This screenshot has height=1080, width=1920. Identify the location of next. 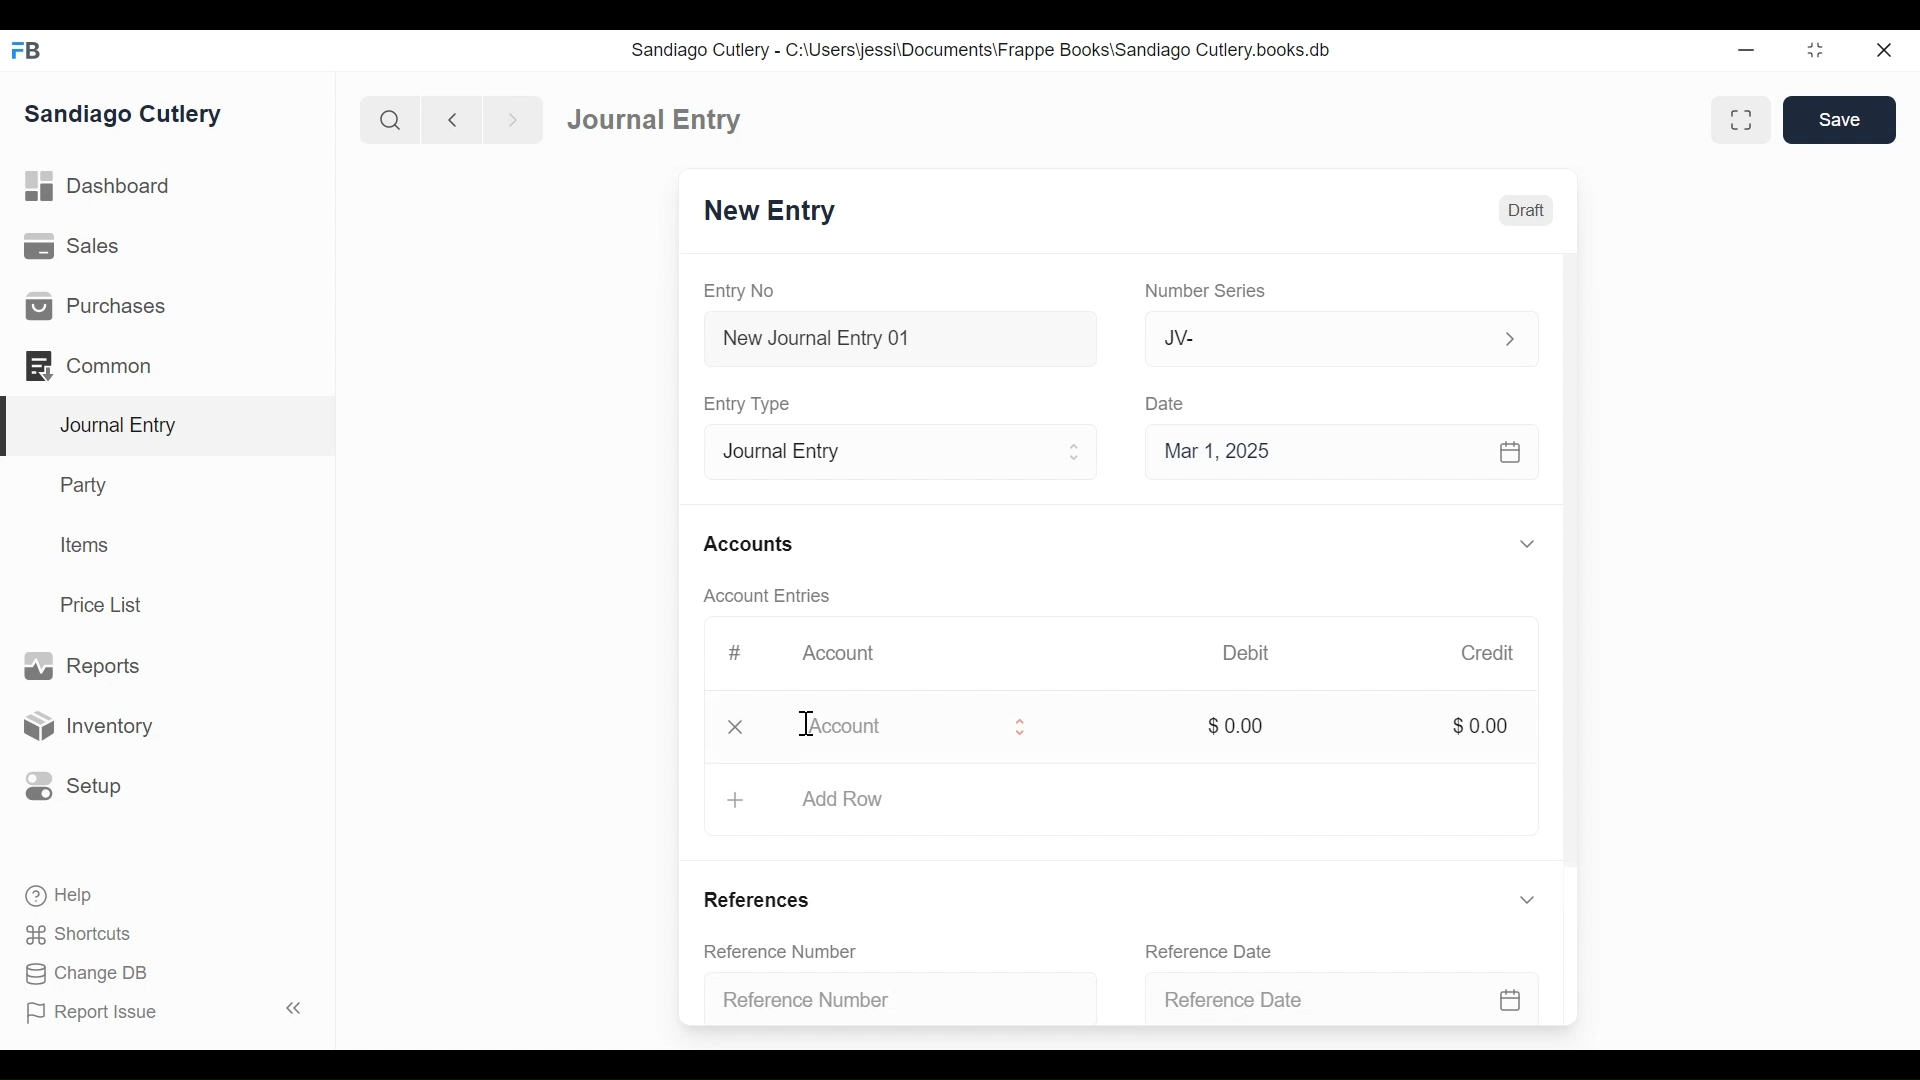
(506, 117).